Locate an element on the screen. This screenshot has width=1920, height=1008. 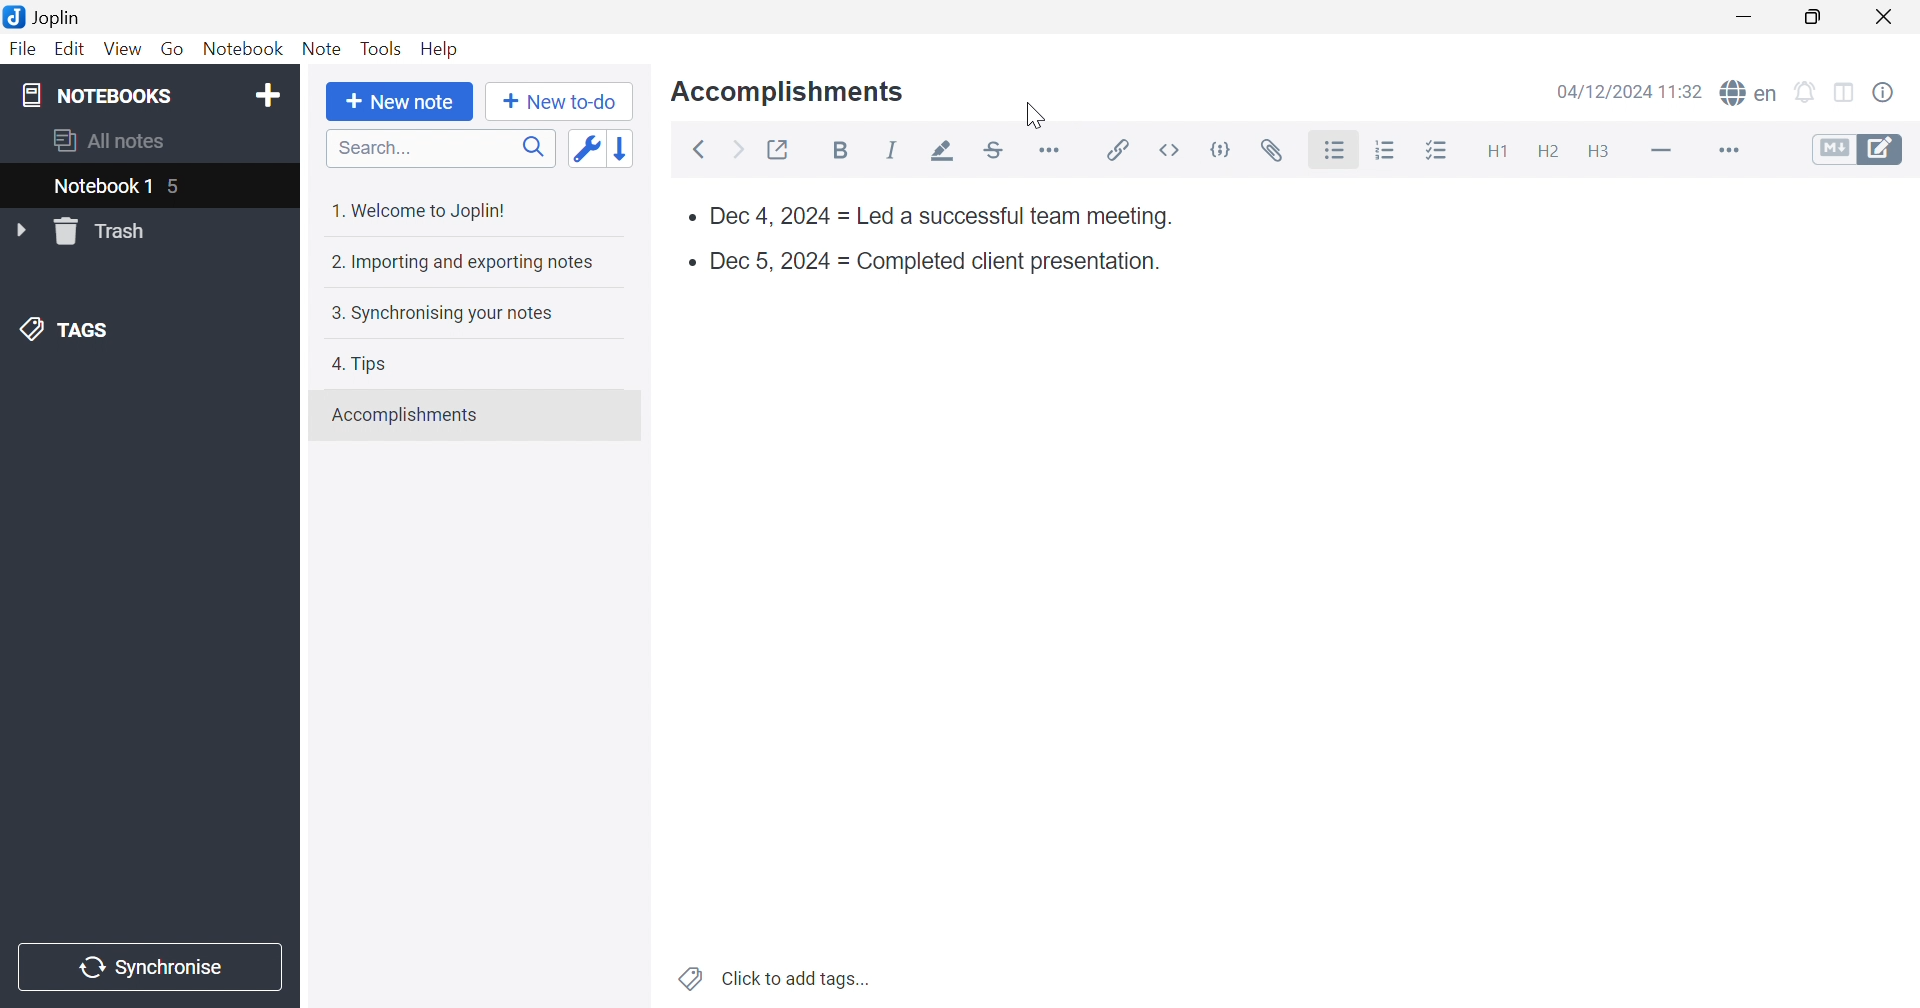
04/12/2024 11:30 is located at coordinates (1629, 90).